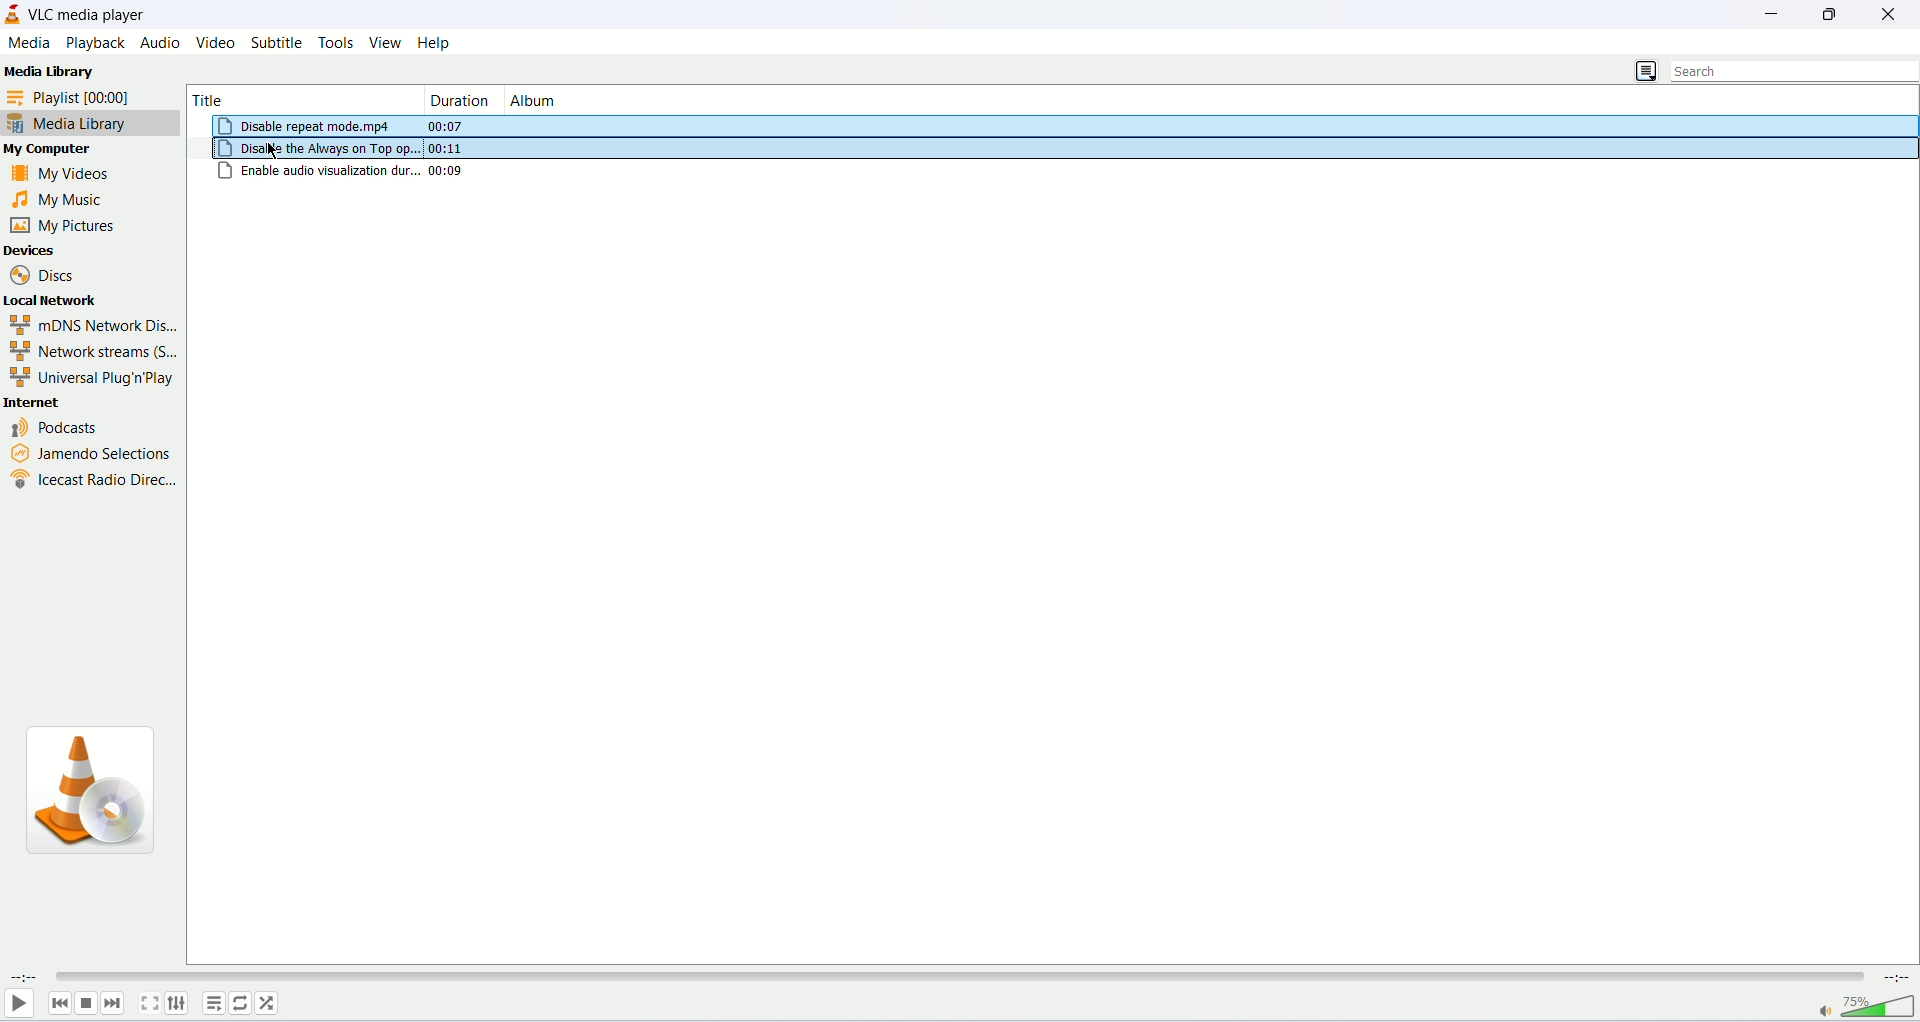 This screenshot has height=1022, width=1920. Describe the element at coordinates (1780, 12) in the screenshot. I see `minimize` at that location.